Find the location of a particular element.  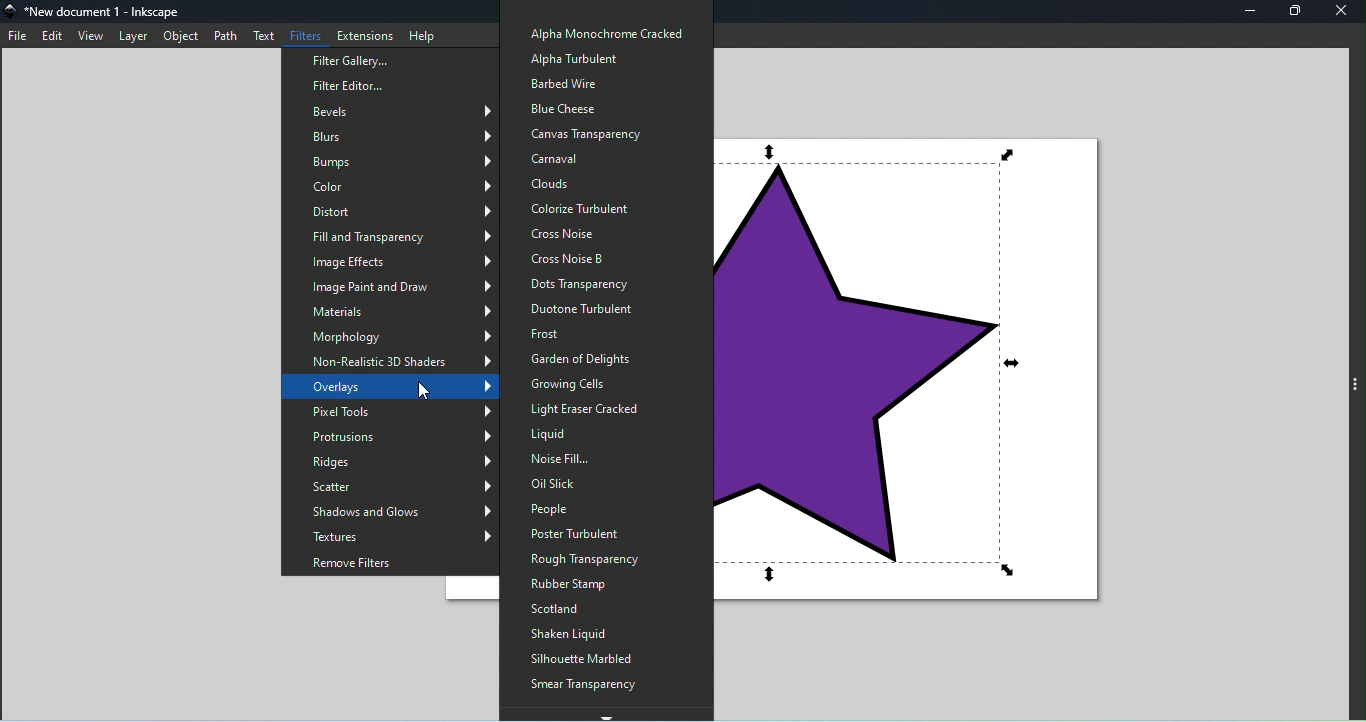

Canvas Transparency is located at coordinates (592, 133).